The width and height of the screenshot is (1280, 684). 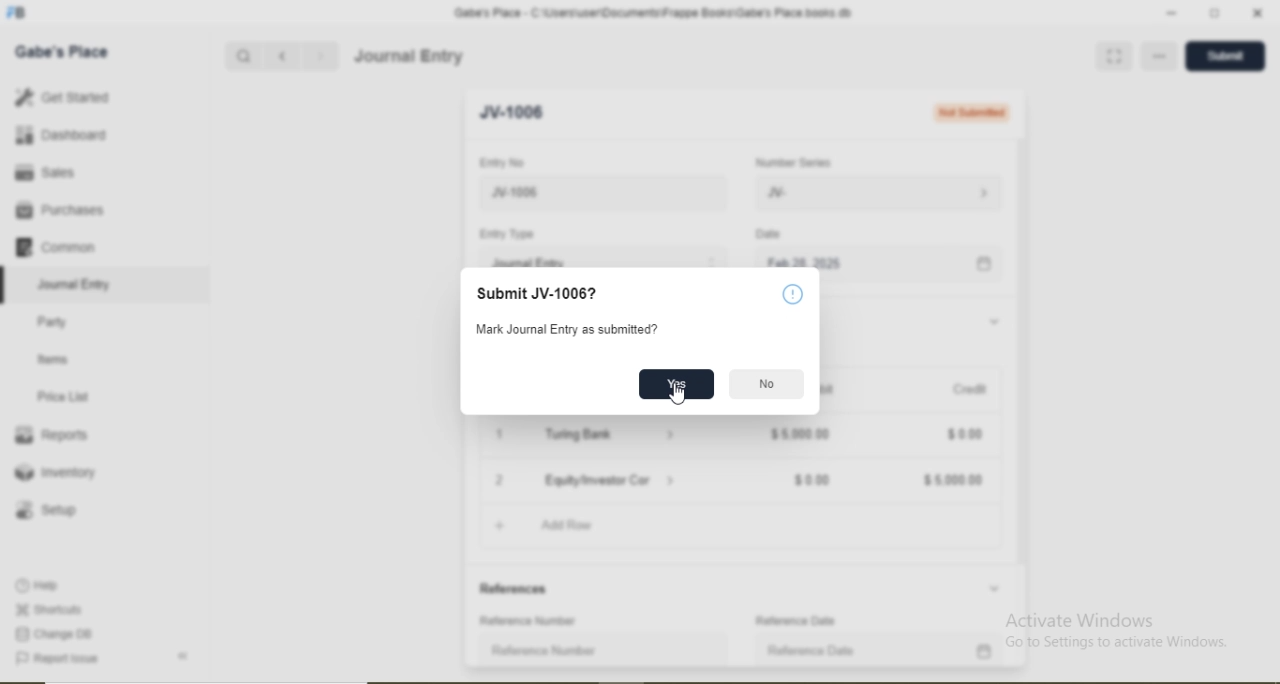 What do you see at coordinates (499, 434) in the screenshot?
I see `1` at bounding box center [499, 434].